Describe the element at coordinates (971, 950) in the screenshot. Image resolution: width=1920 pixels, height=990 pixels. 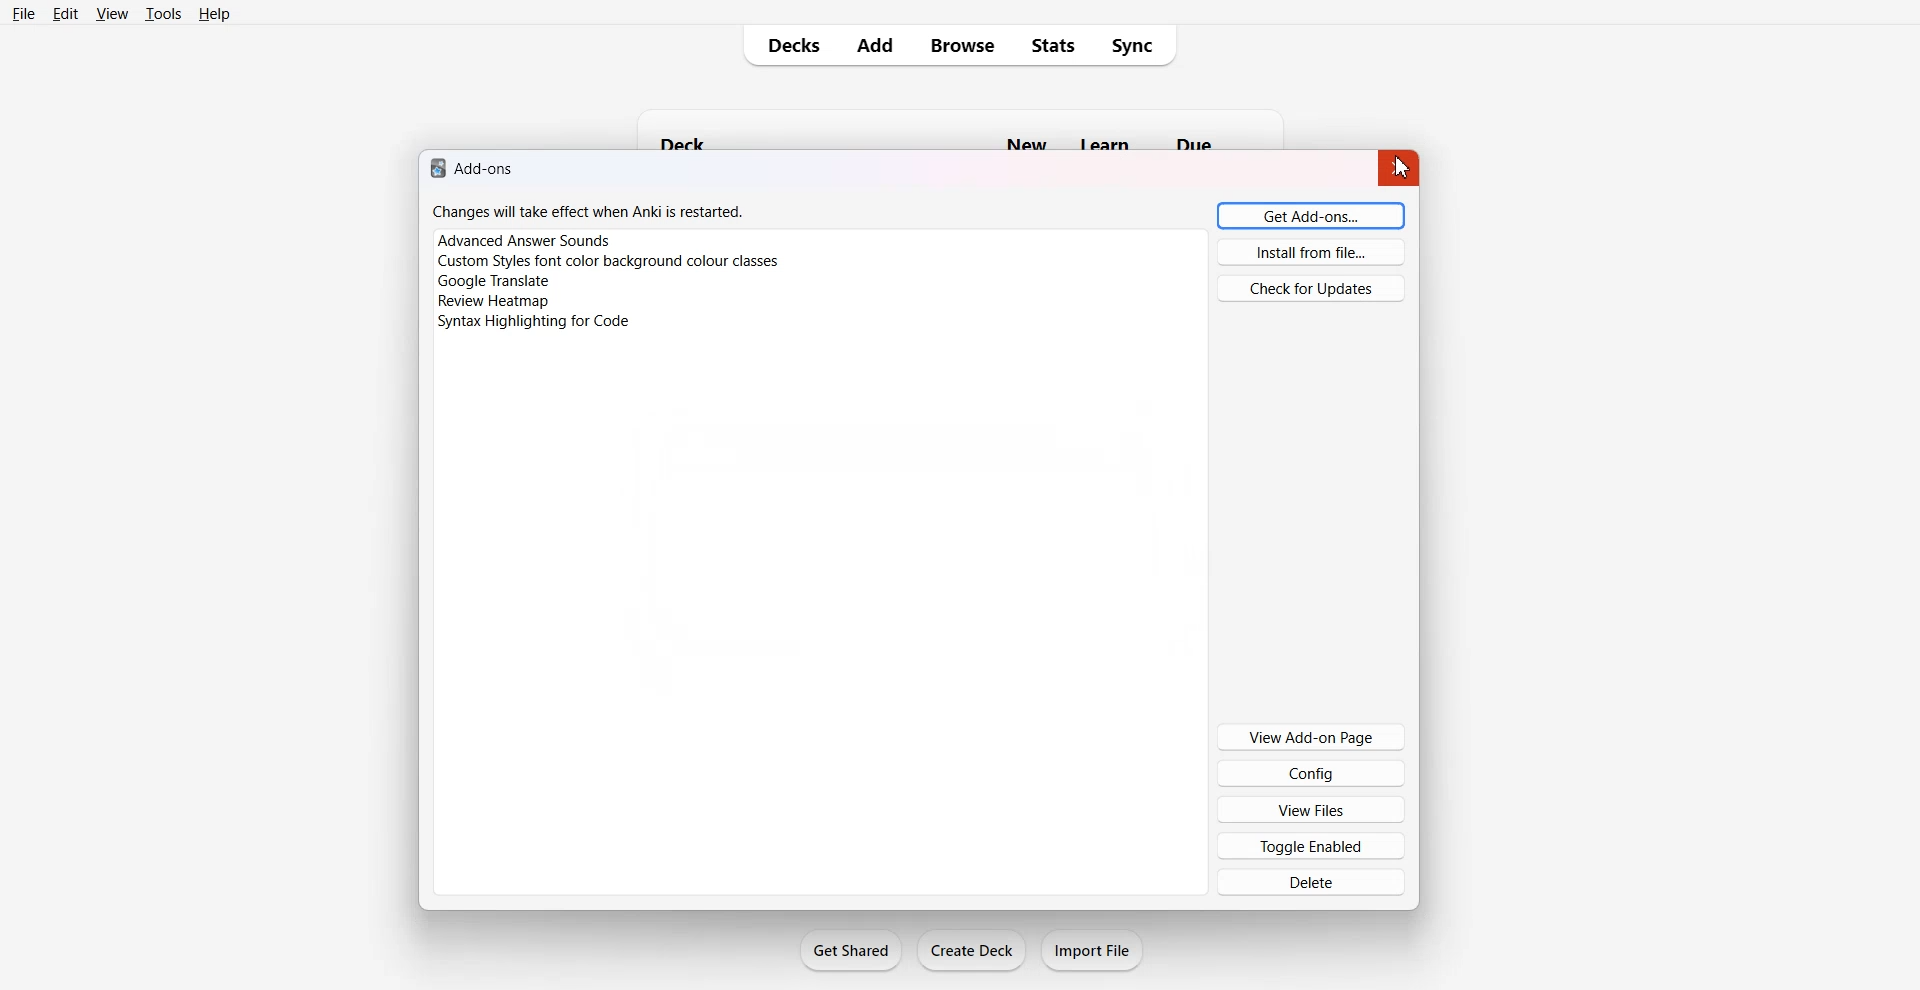
I see `Create Deck` at that location.